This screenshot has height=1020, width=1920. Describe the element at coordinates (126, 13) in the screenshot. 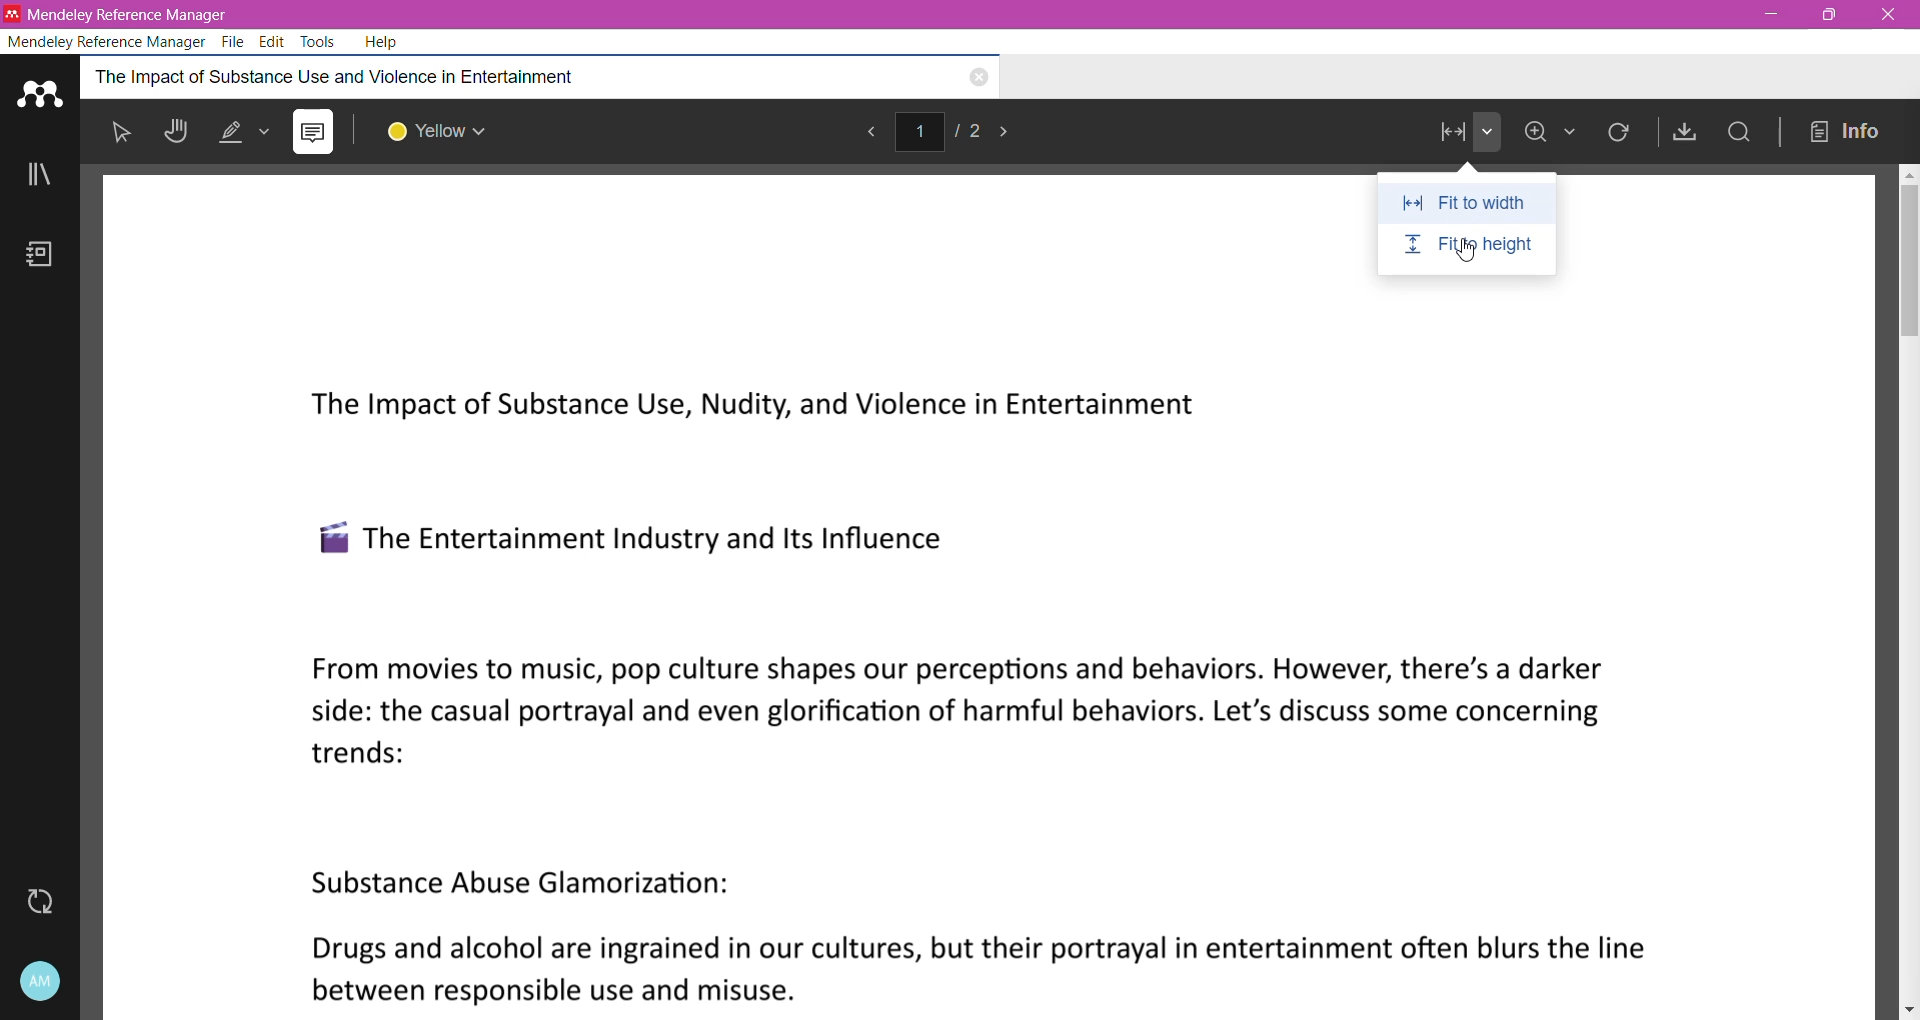

I see `Application Name` at that location.